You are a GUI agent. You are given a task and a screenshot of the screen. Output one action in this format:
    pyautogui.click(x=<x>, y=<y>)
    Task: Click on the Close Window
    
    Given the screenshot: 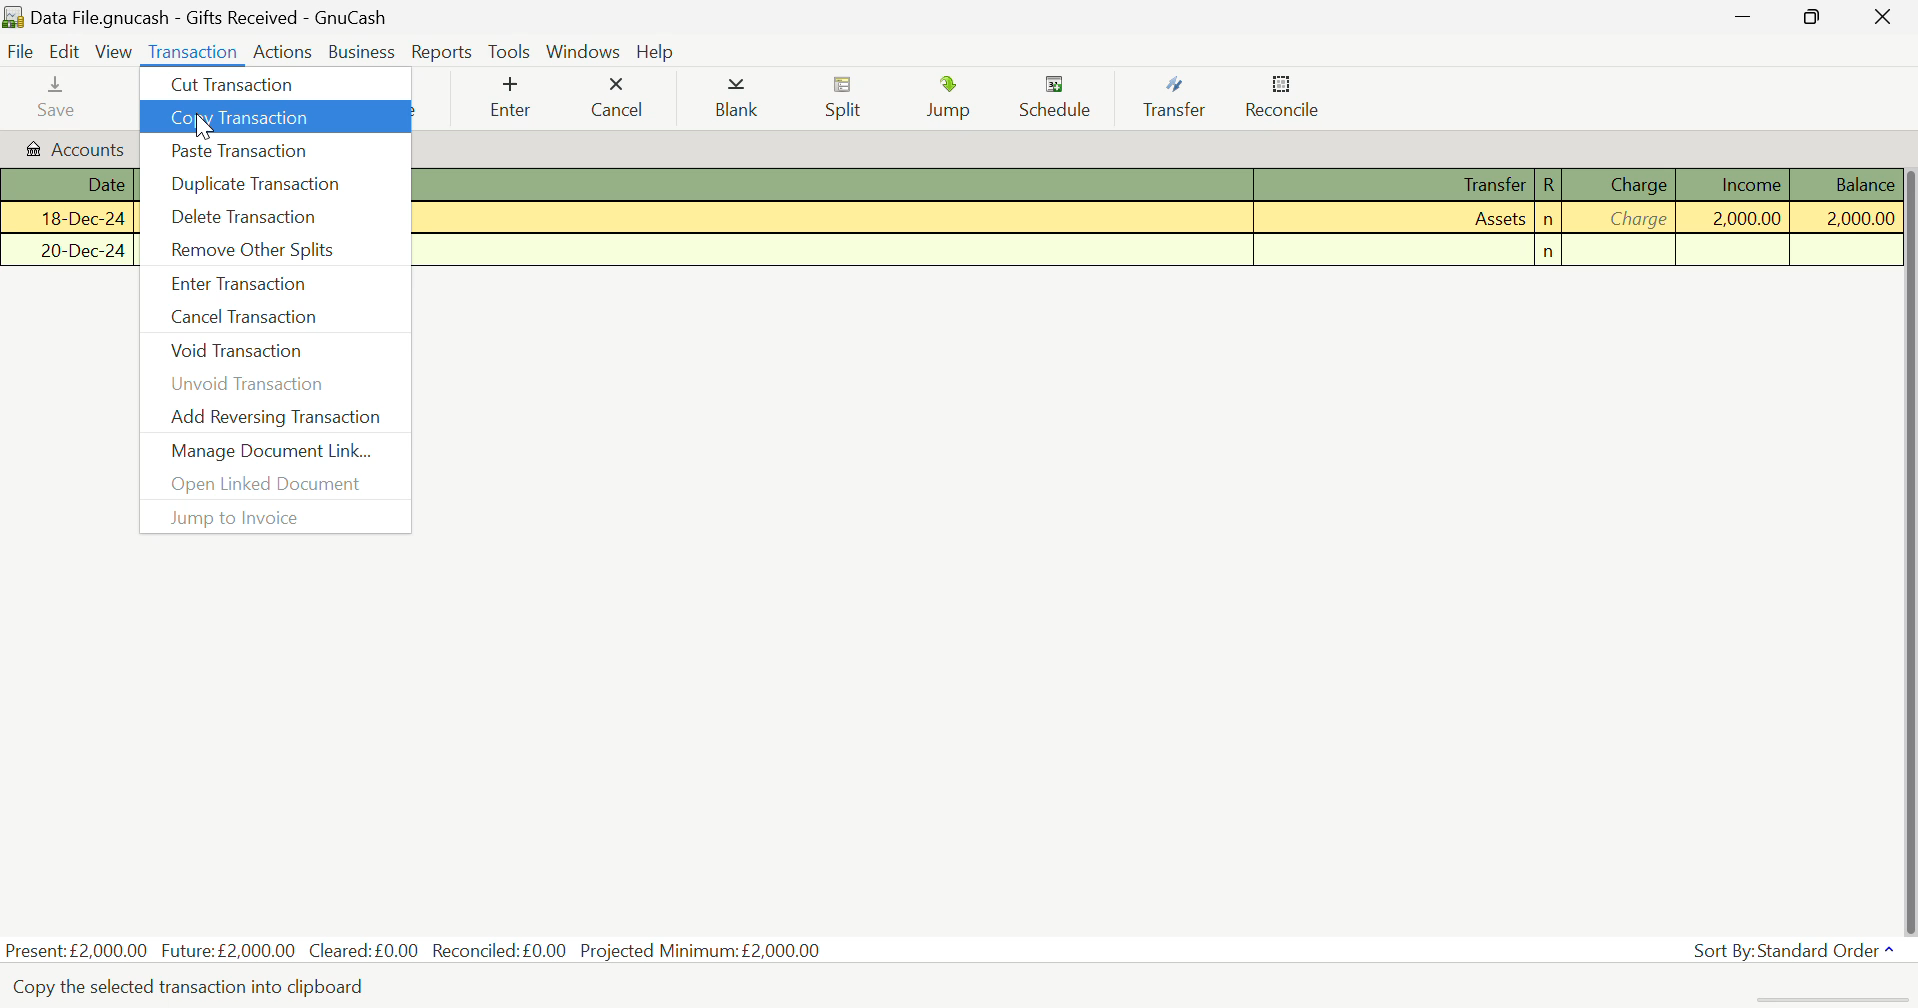 What is the action you would take?
    pyautogui.click(x=1887, y=15)
    